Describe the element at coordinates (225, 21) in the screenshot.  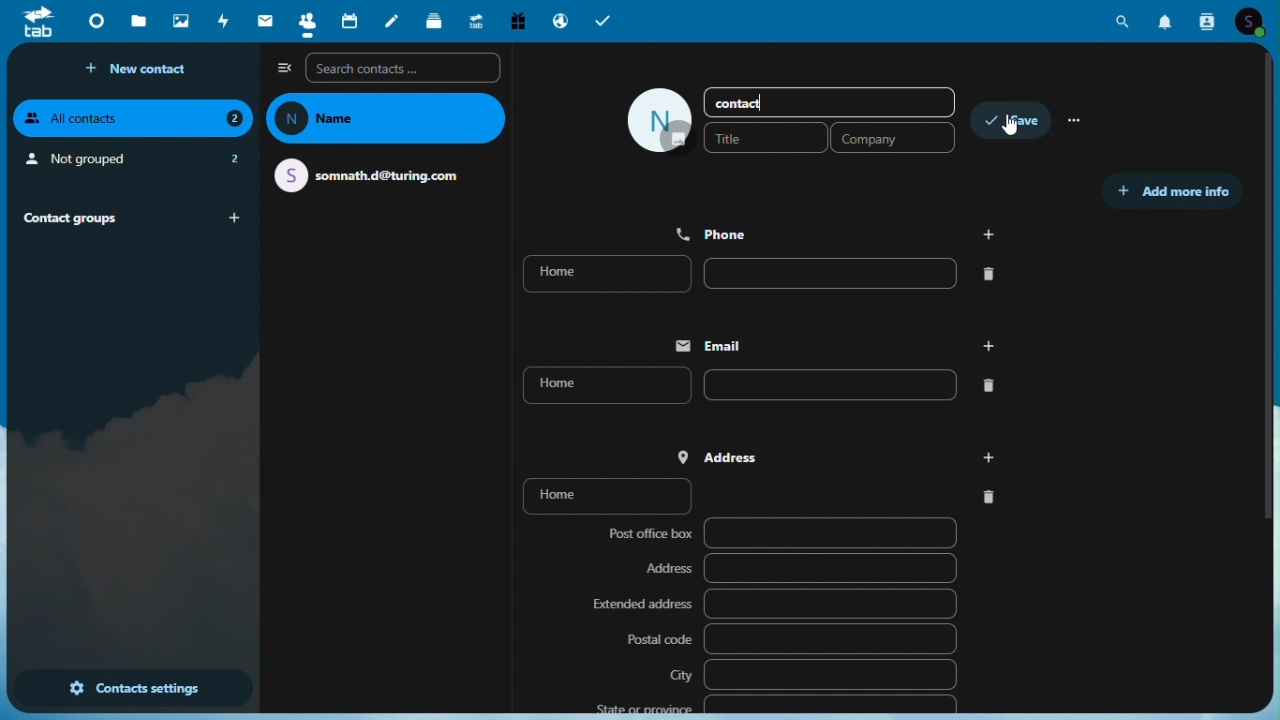
I see `Activity` at that location.